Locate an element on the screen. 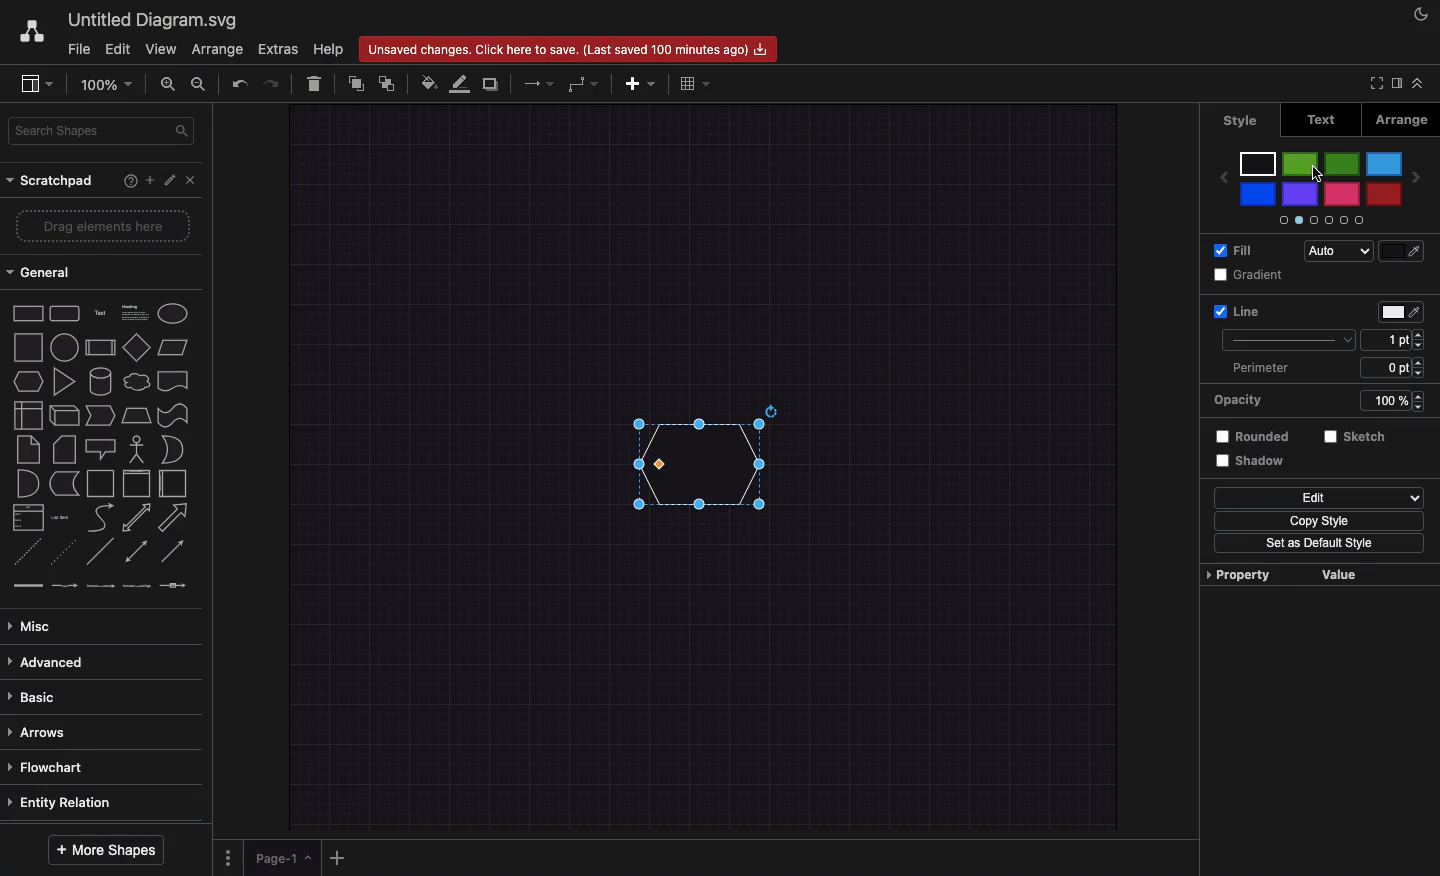 This screenshot has height=876, width=1440. Add is located at coordinates (338, 858).